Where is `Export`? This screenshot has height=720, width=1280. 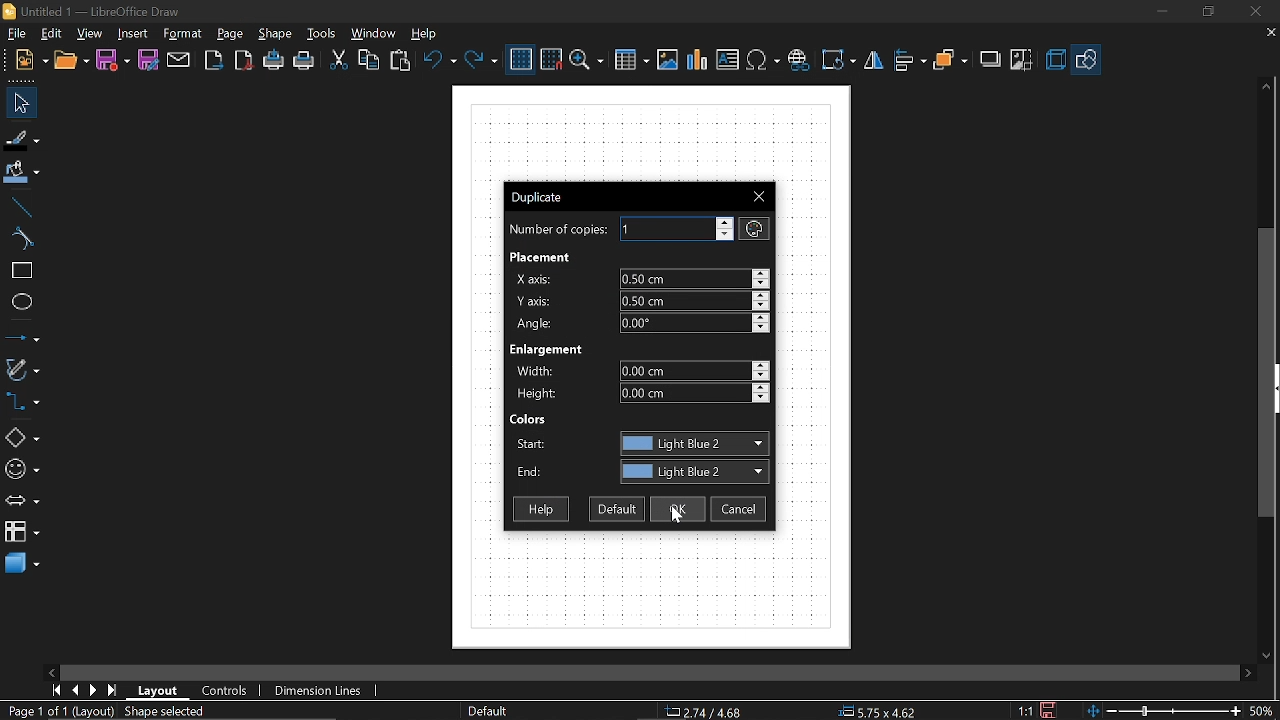 Export is located at coordinates (213, 61).